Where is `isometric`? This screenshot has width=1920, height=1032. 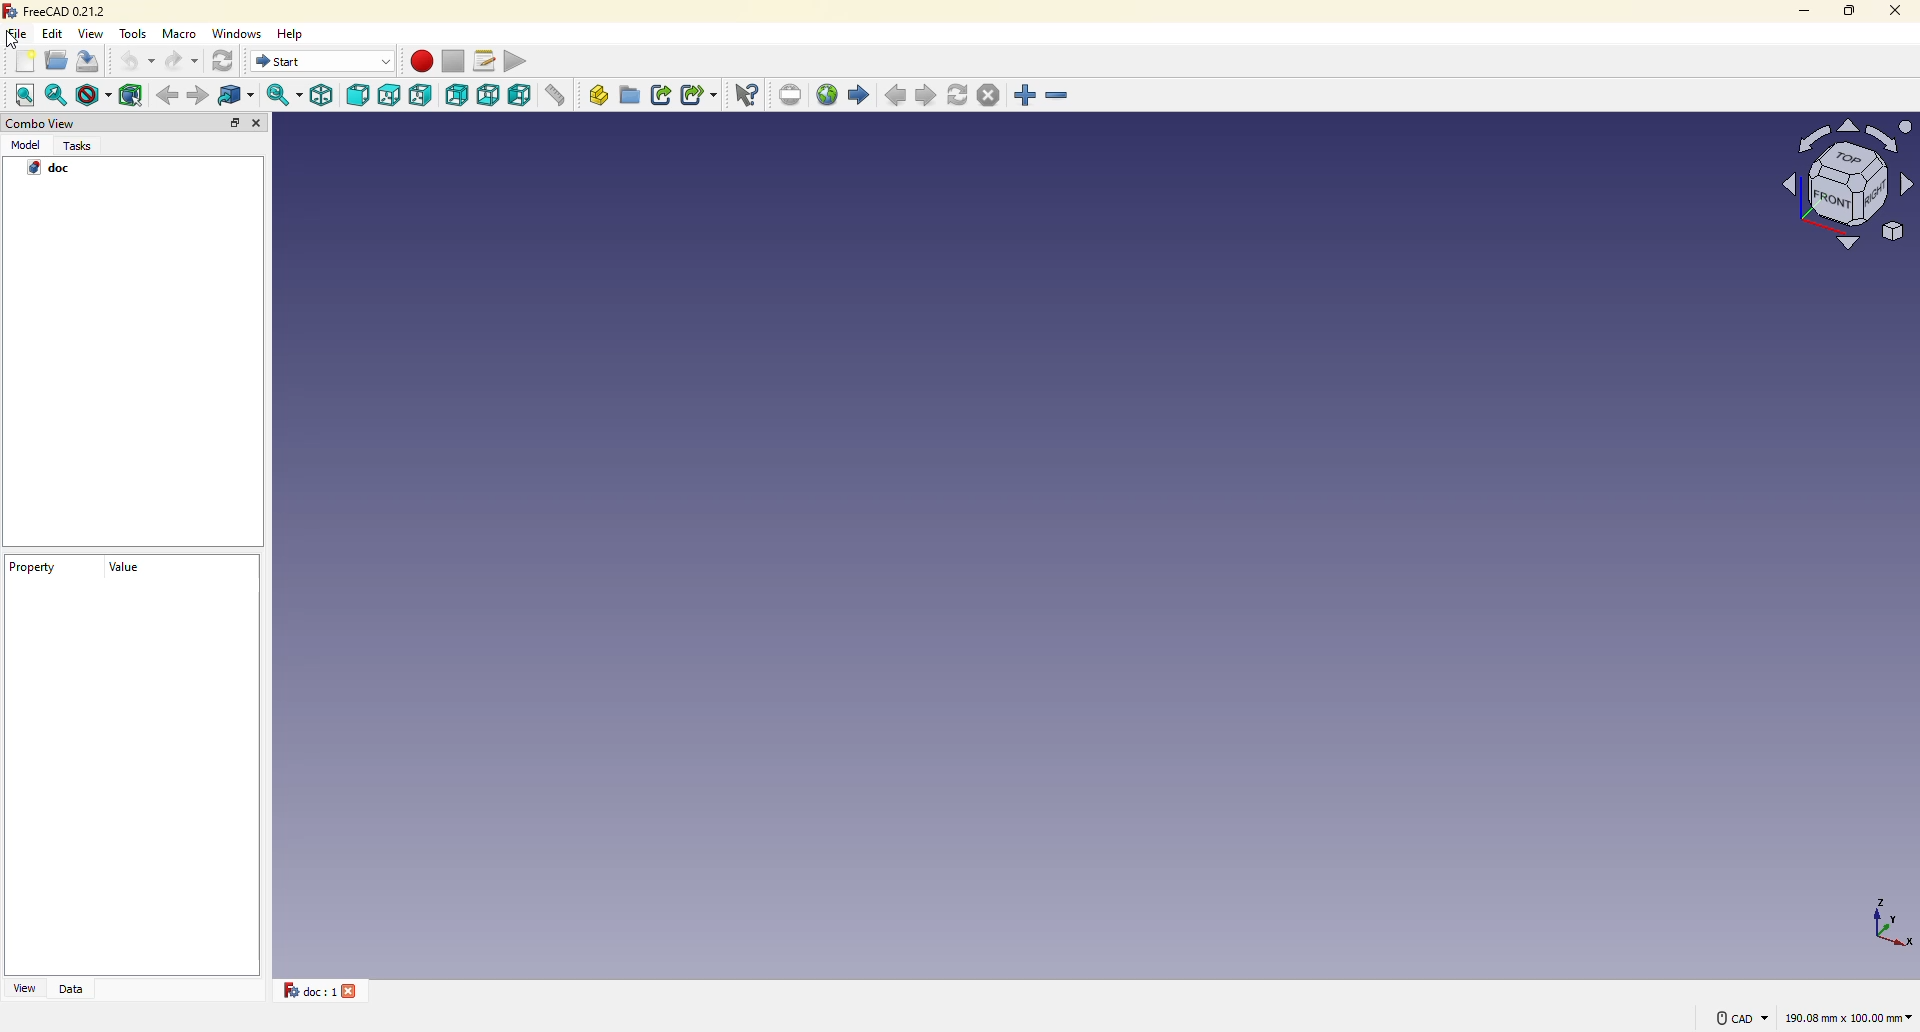
isometric is located at coordinates (323, 95).